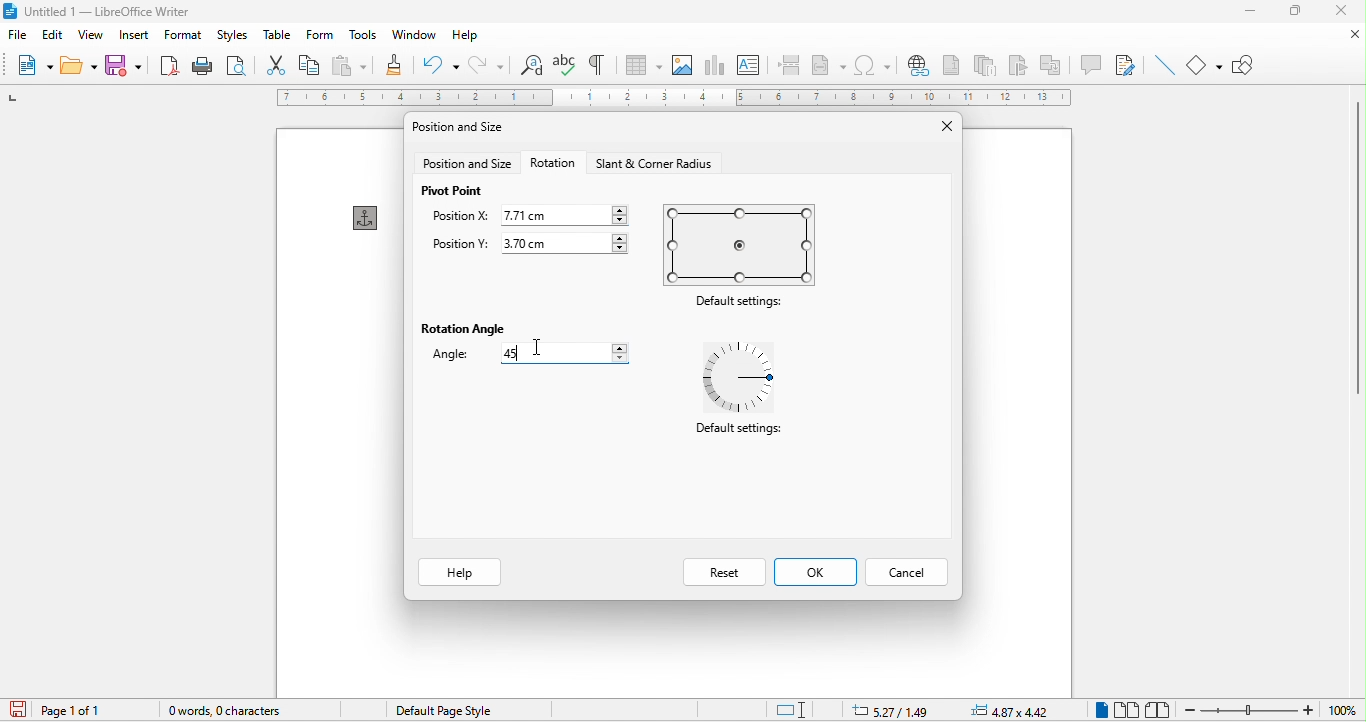 The image size is (1366, 722). What do you see at coordinates (360, 36) in the screenshot?
I see `tools` at bounding box center [360, 36].